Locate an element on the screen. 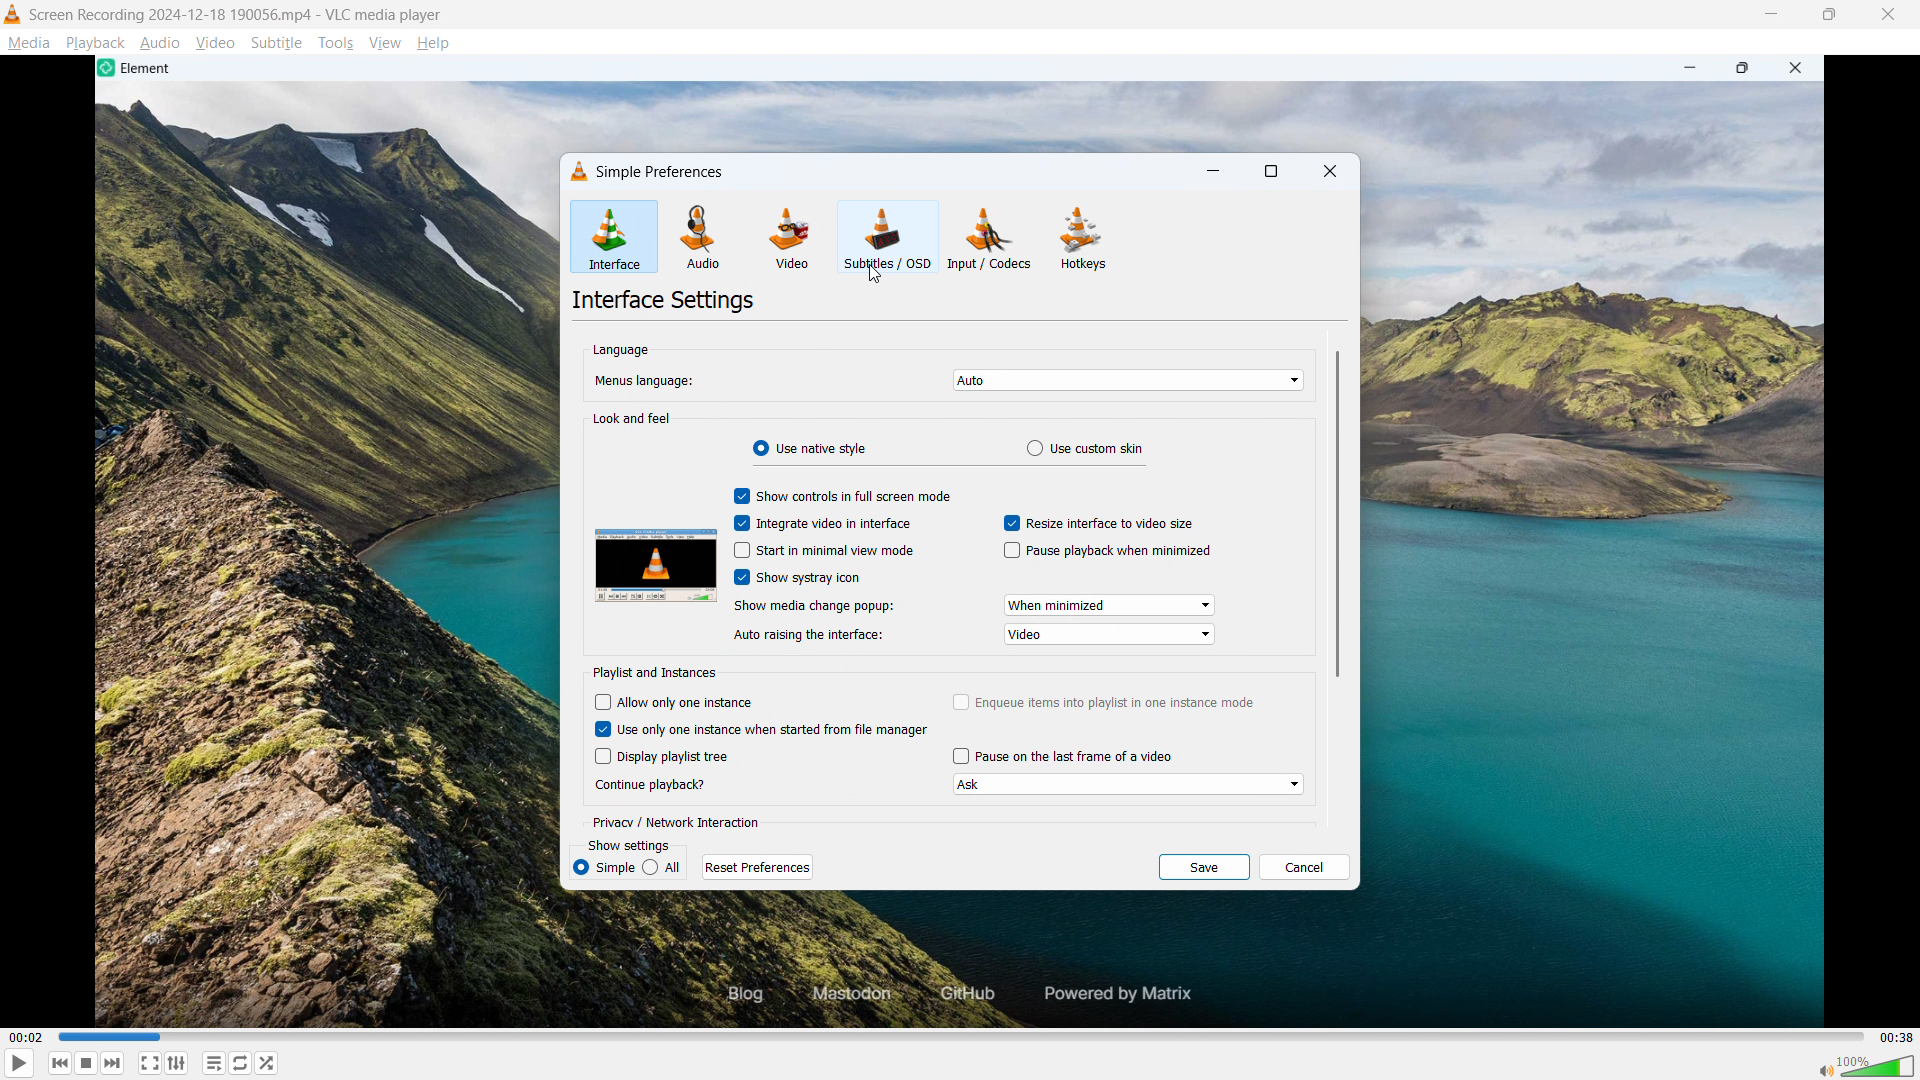 This screenshot has height=1080, width=1920. Look and feel  is located at coordinates (634, 417).